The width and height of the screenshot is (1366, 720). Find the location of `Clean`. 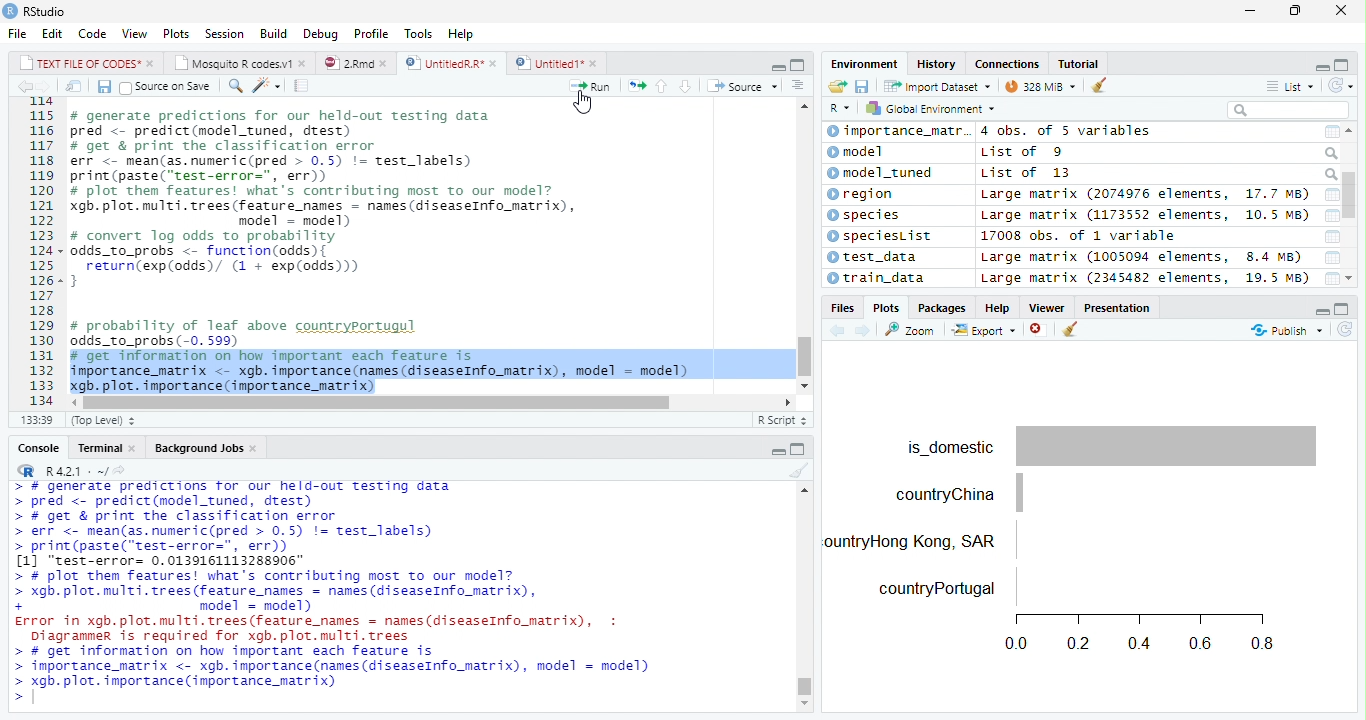

Clean is located at coordinates (1071, 330).